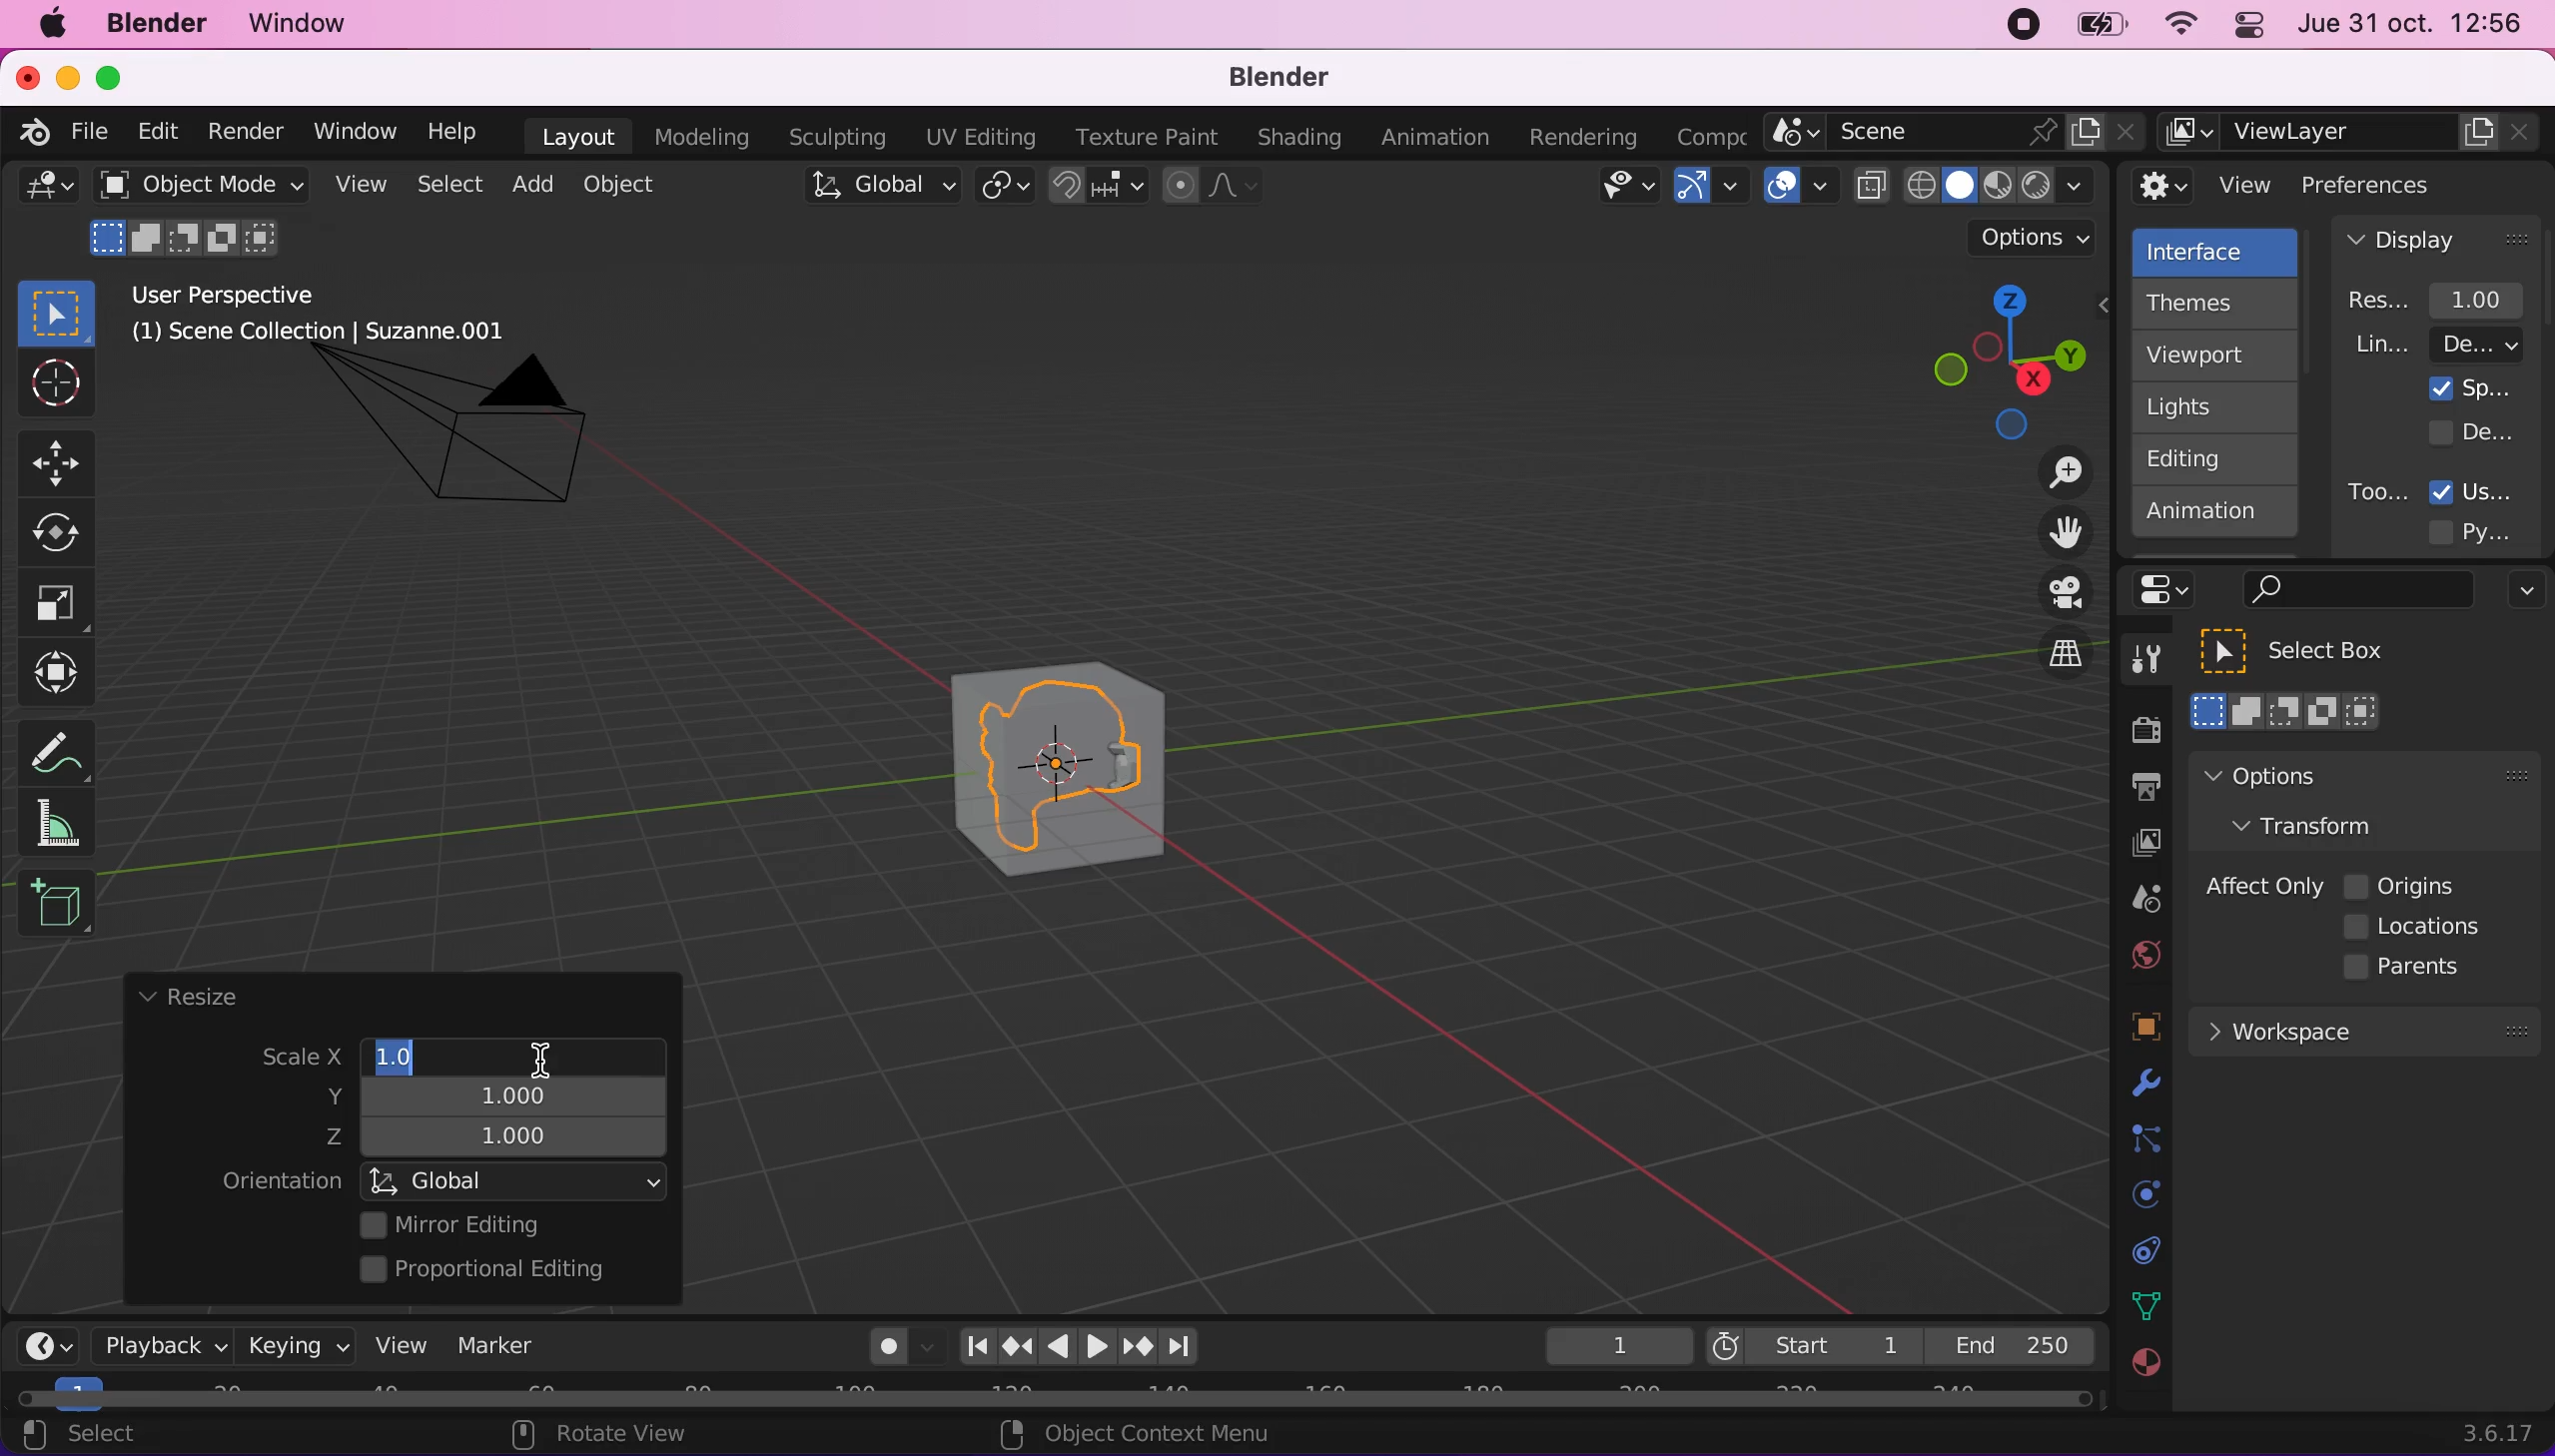 This screenshot has height=1456, width=2555. I want to click on transform pivot point, so click(1008, 188).